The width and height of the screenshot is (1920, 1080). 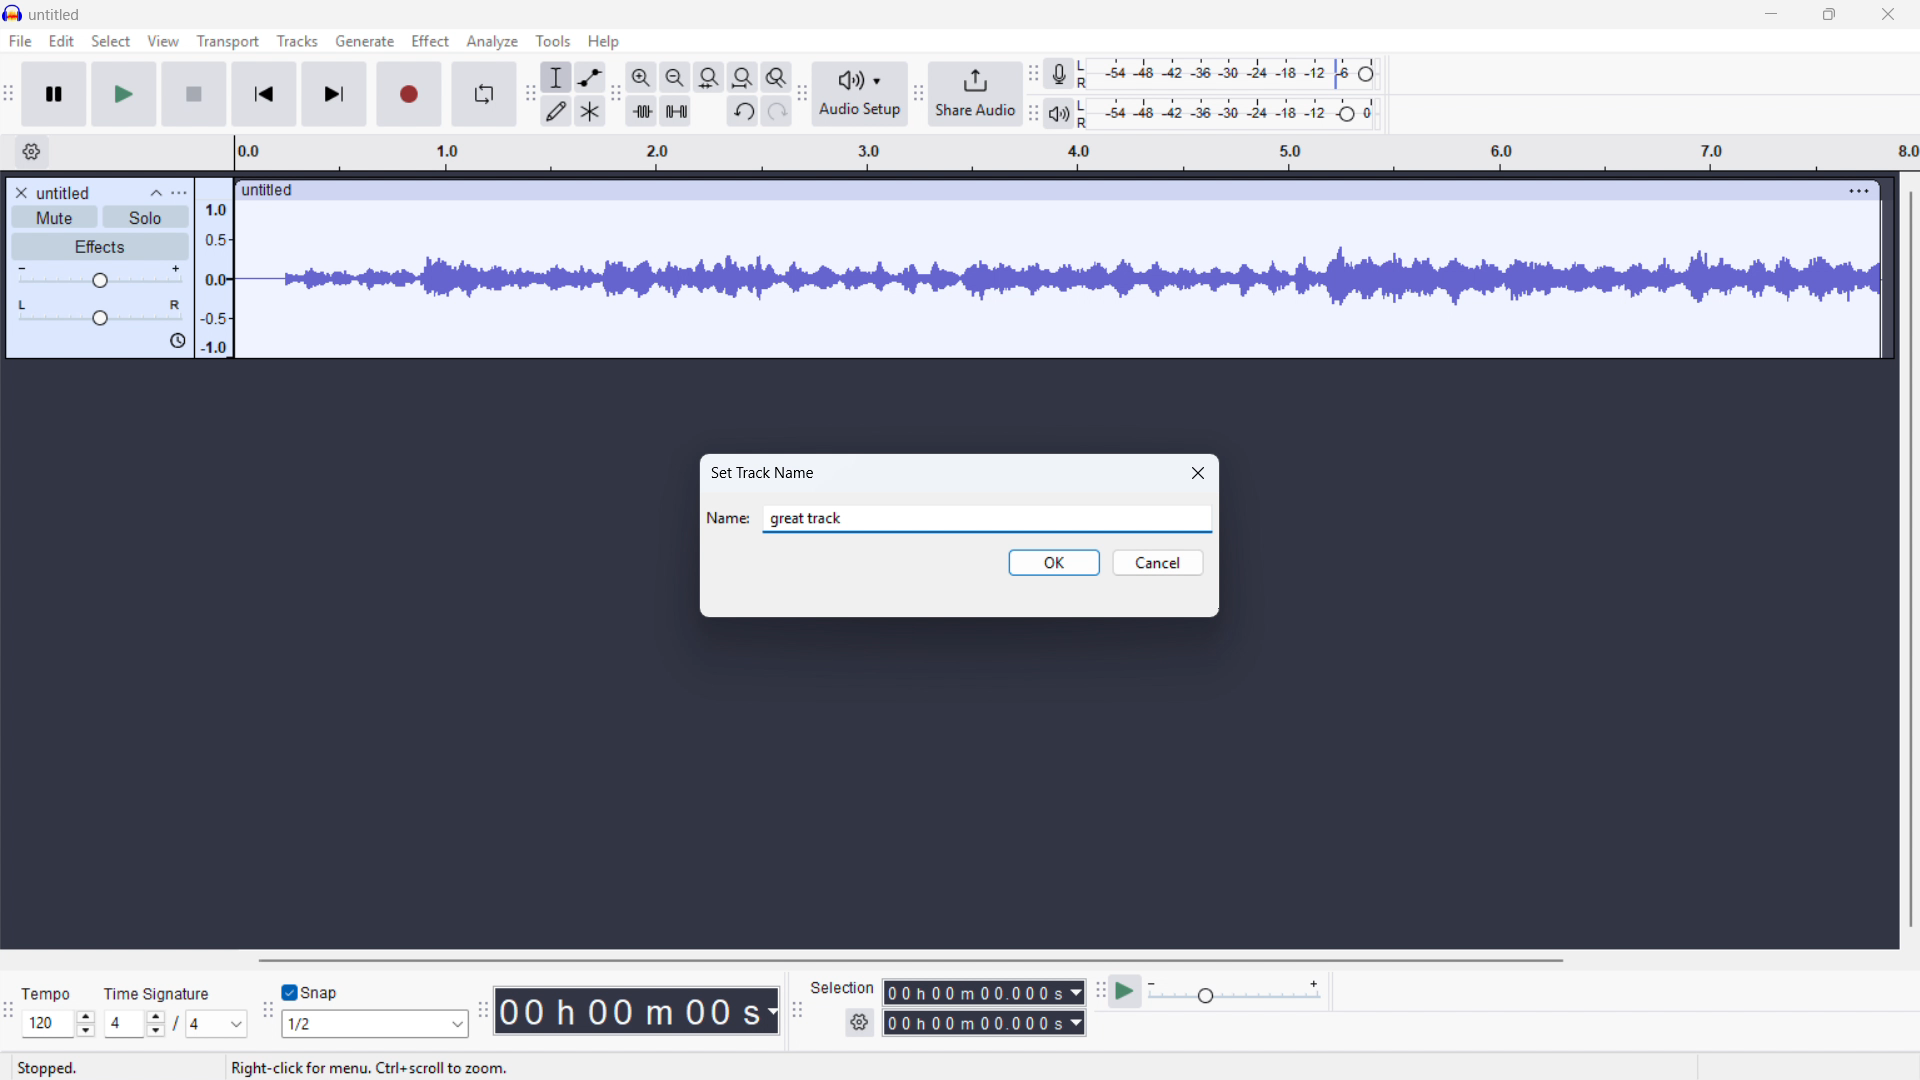 What do you see at coordinates (163, 41) in the screenshot?
I see `view ` at bounding box center [163, 41].